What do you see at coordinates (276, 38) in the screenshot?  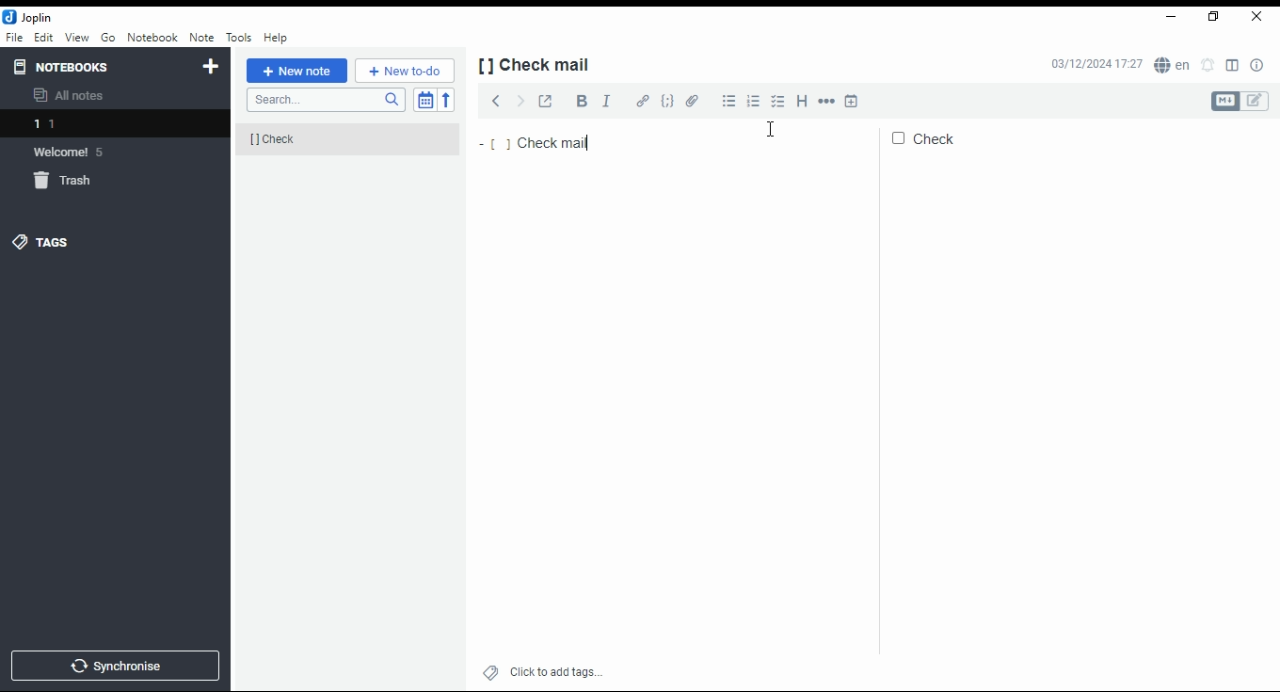 I see `help` at bounding box center [276, 38].